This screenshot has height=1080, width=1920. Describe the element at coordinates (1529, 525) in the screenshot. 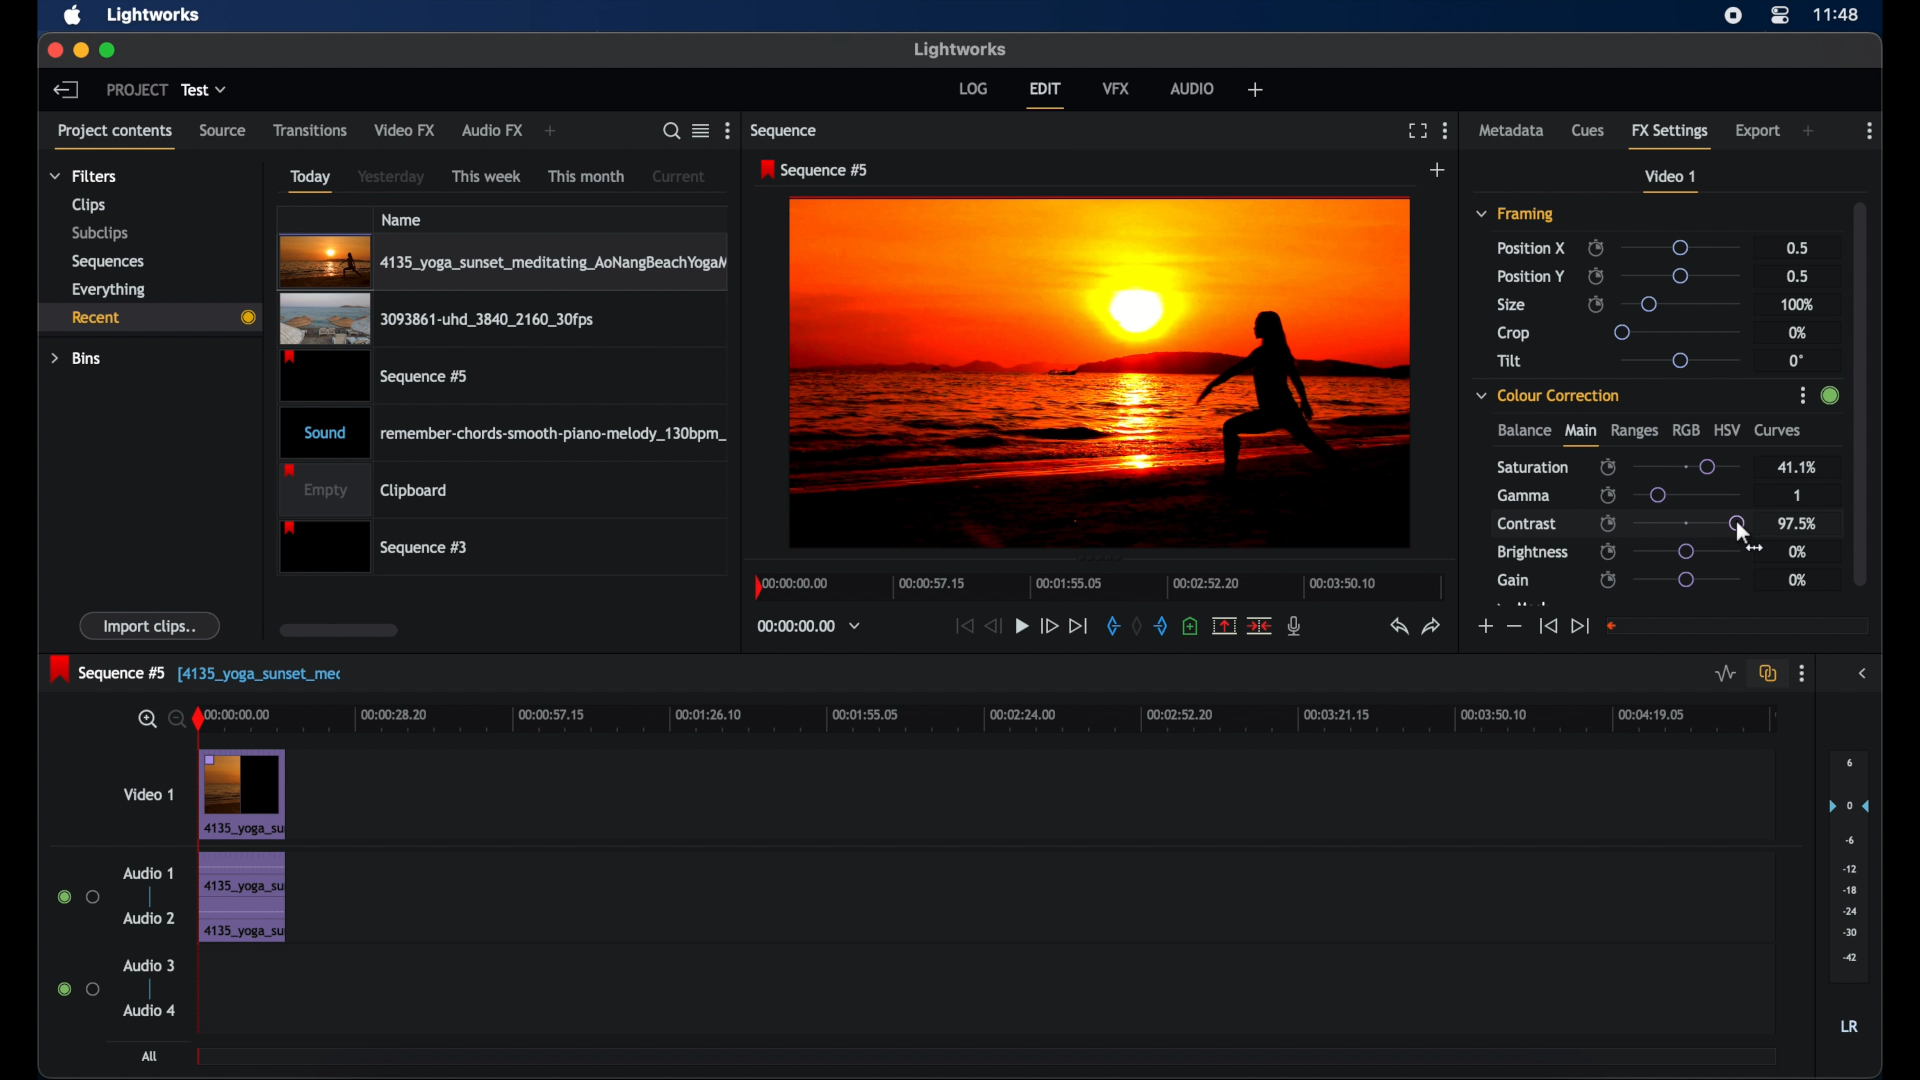

I see `contrast` at that location.